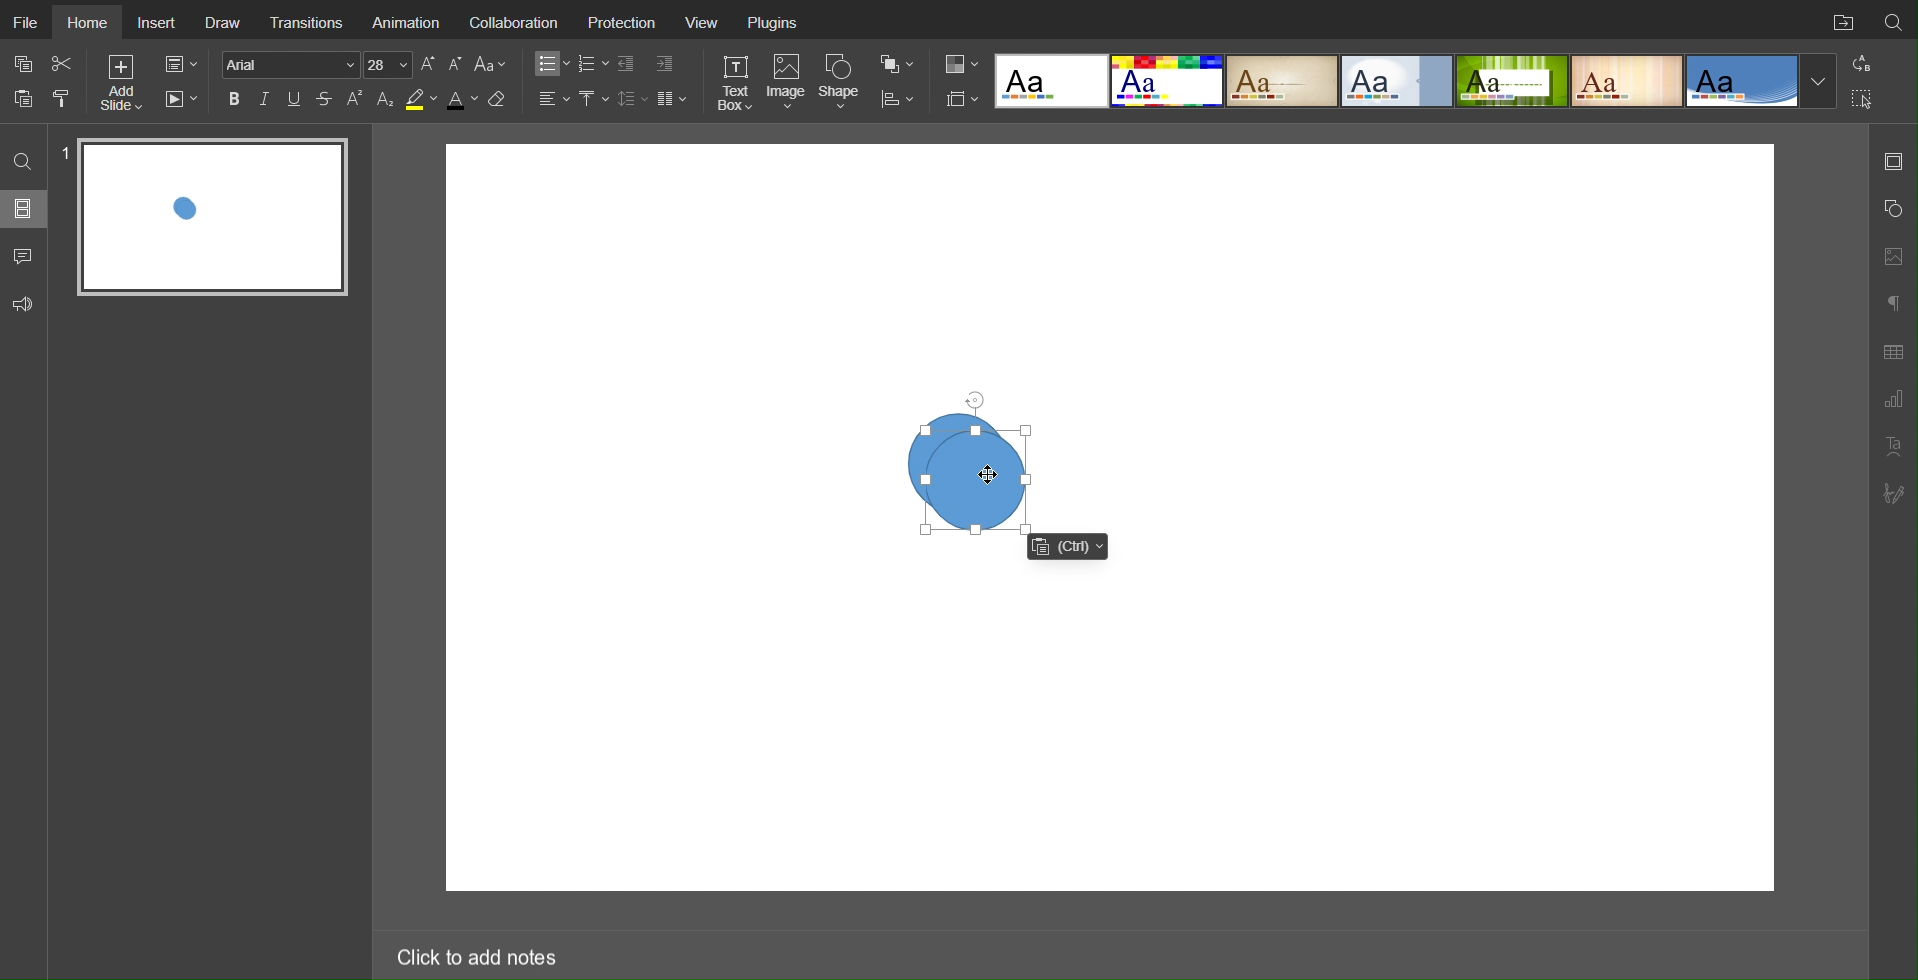 The width and height of the screenshot is (1918, 980). I want to click on Text Box, so click(734, 82).